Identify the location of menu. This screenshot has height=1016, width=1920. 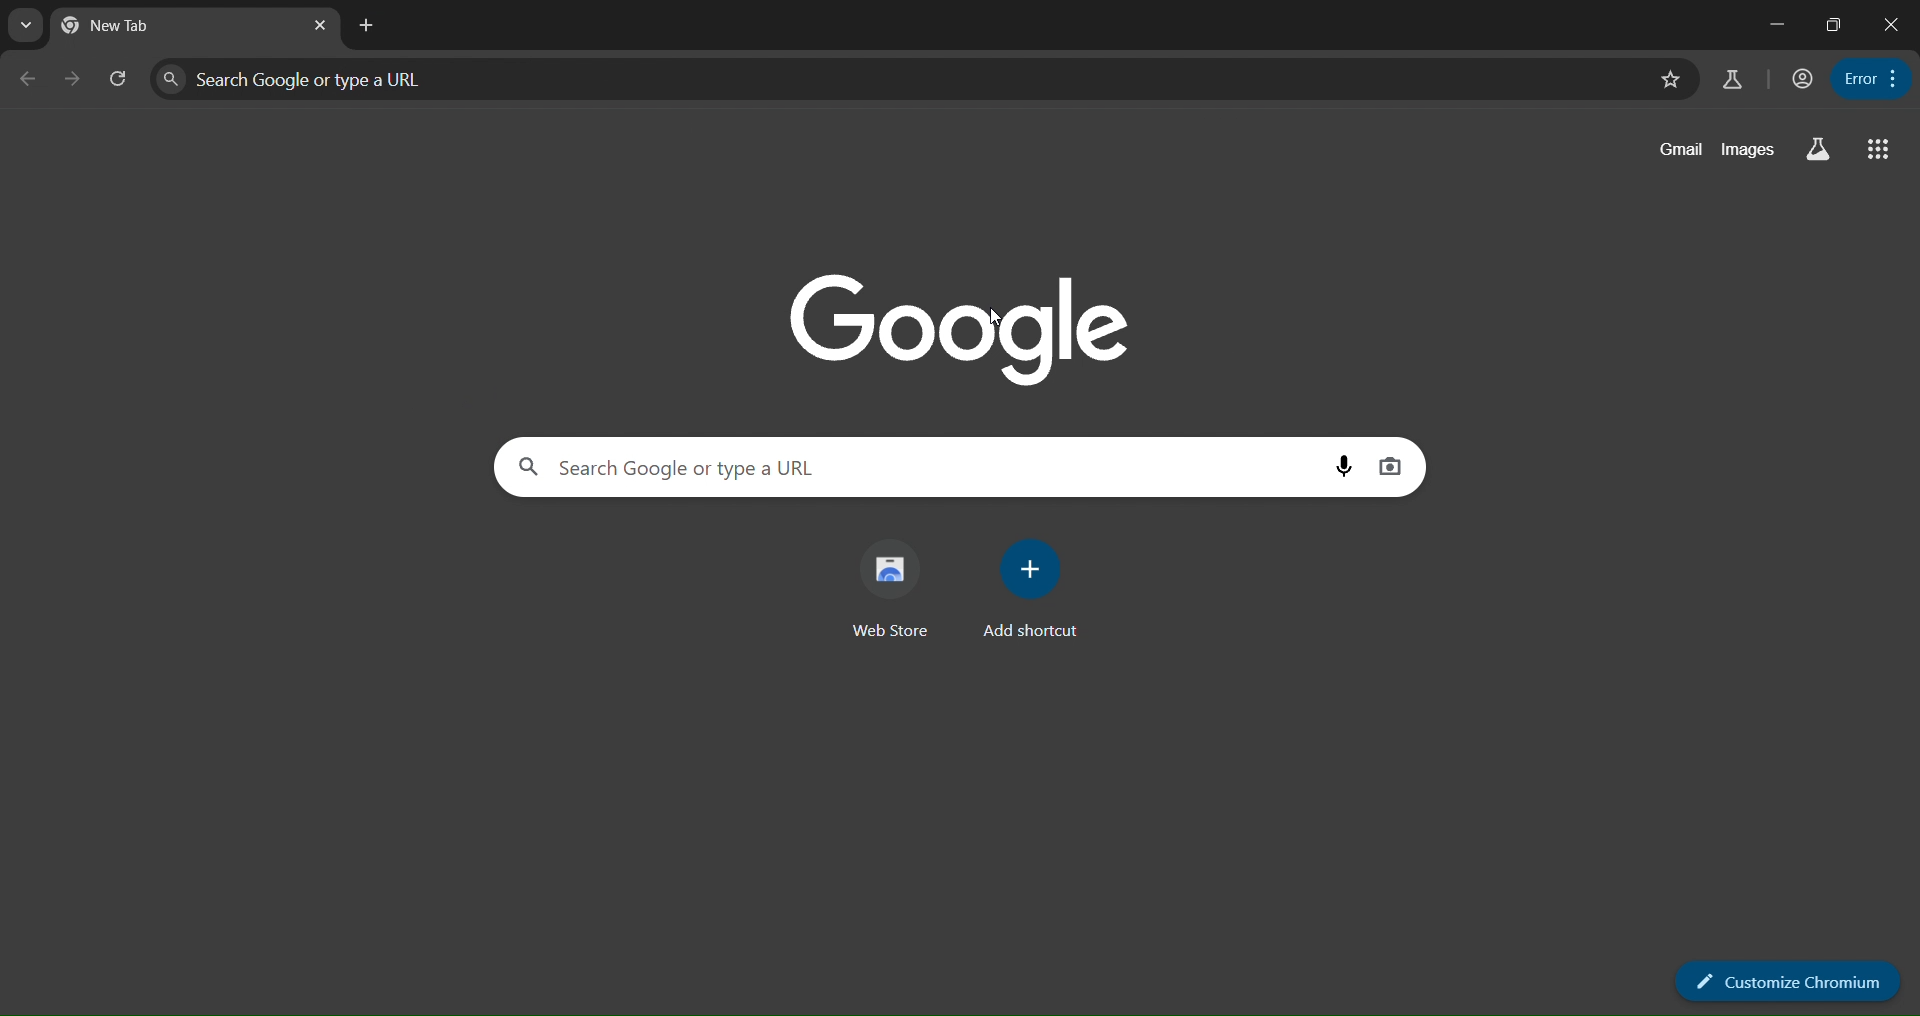
(1872, 77).